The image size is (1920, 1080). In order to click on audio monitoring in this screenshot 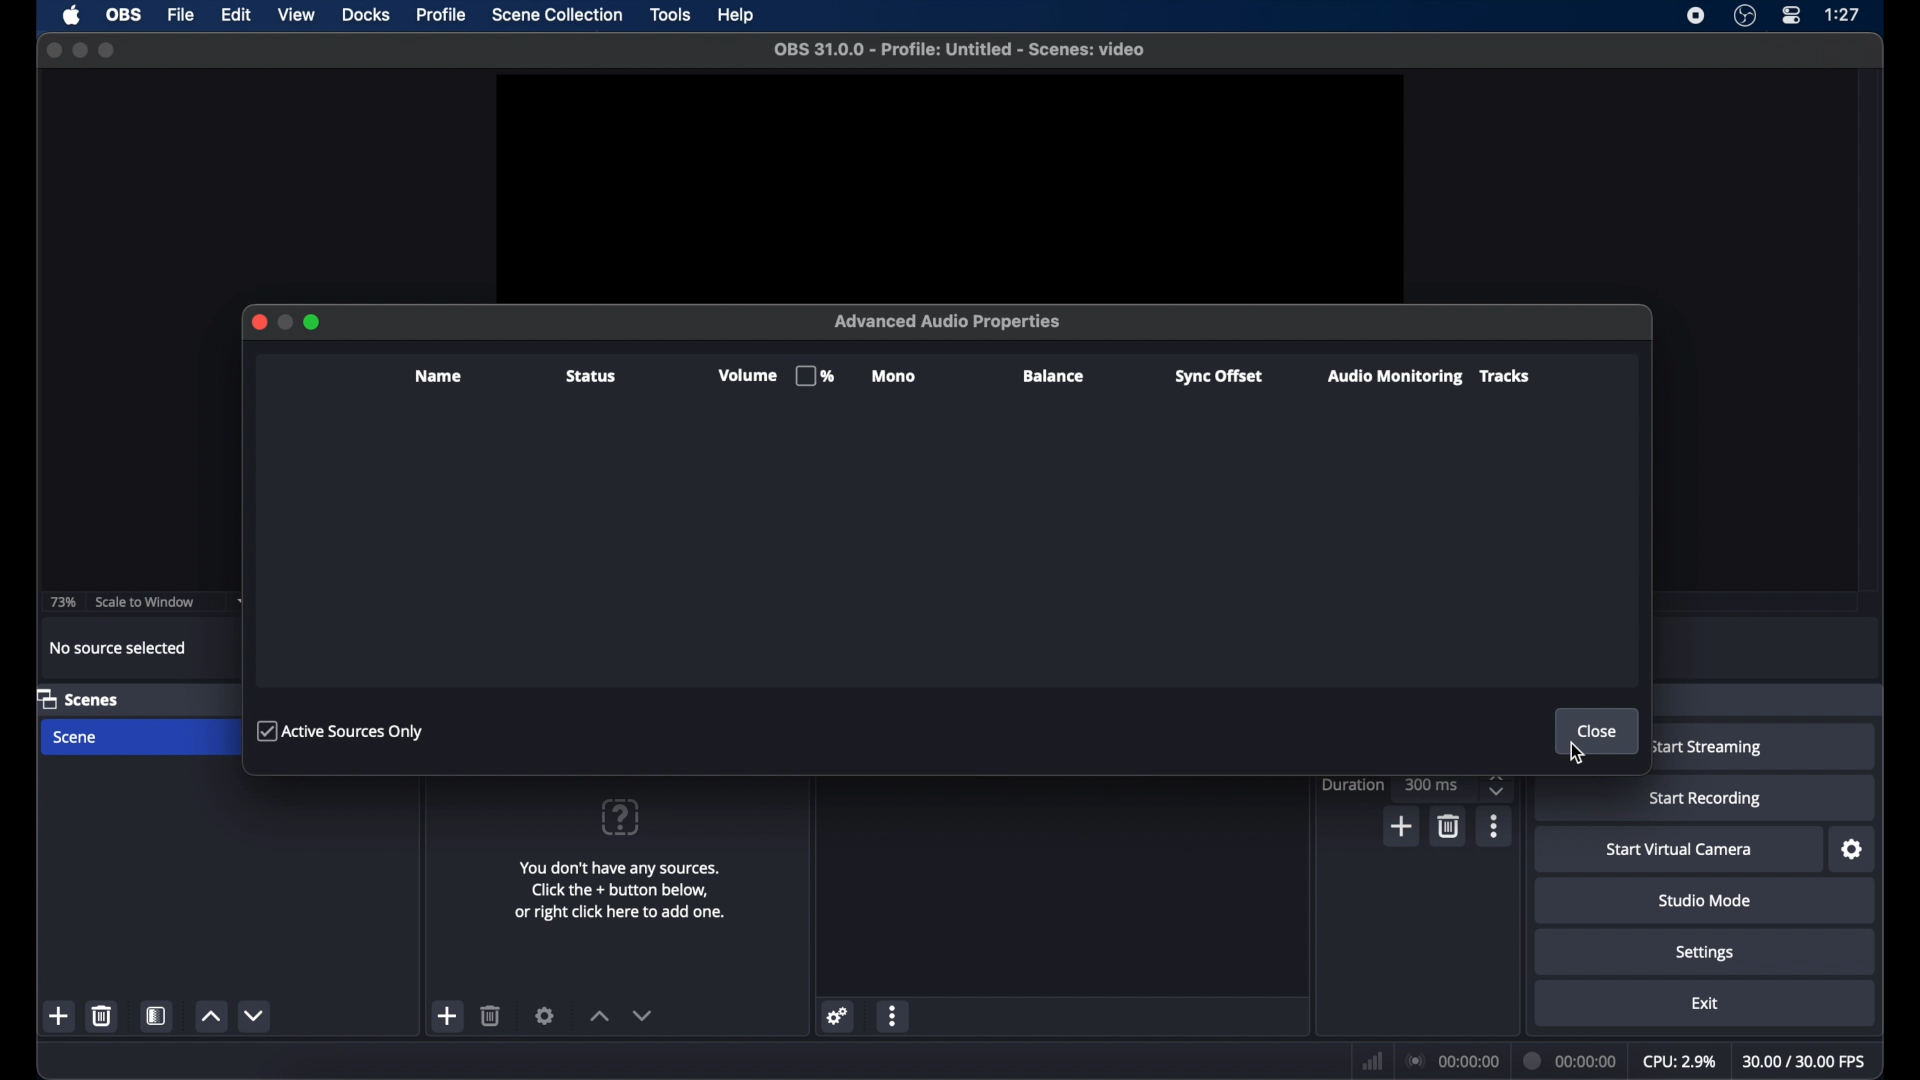, I will do `click(1392, 377)`.